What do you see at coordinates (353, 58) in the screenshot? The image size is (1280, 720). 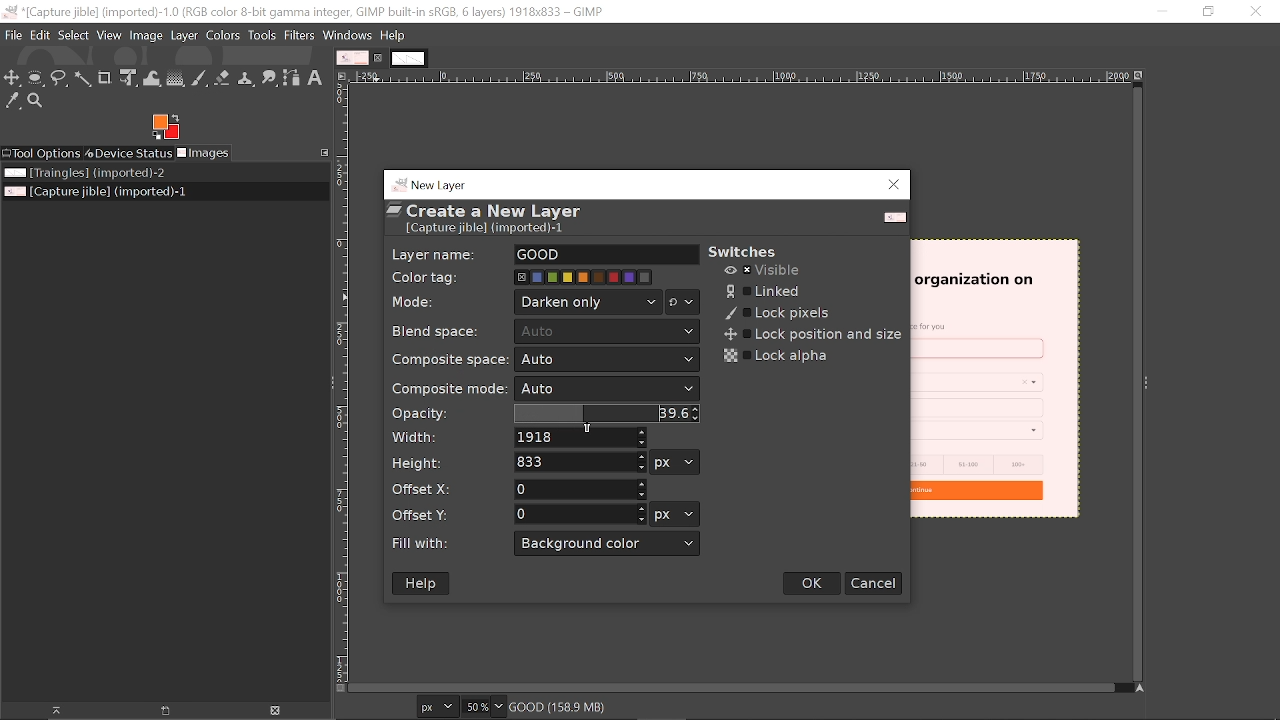 I see `Current tab` at bounding box center [353, 58].